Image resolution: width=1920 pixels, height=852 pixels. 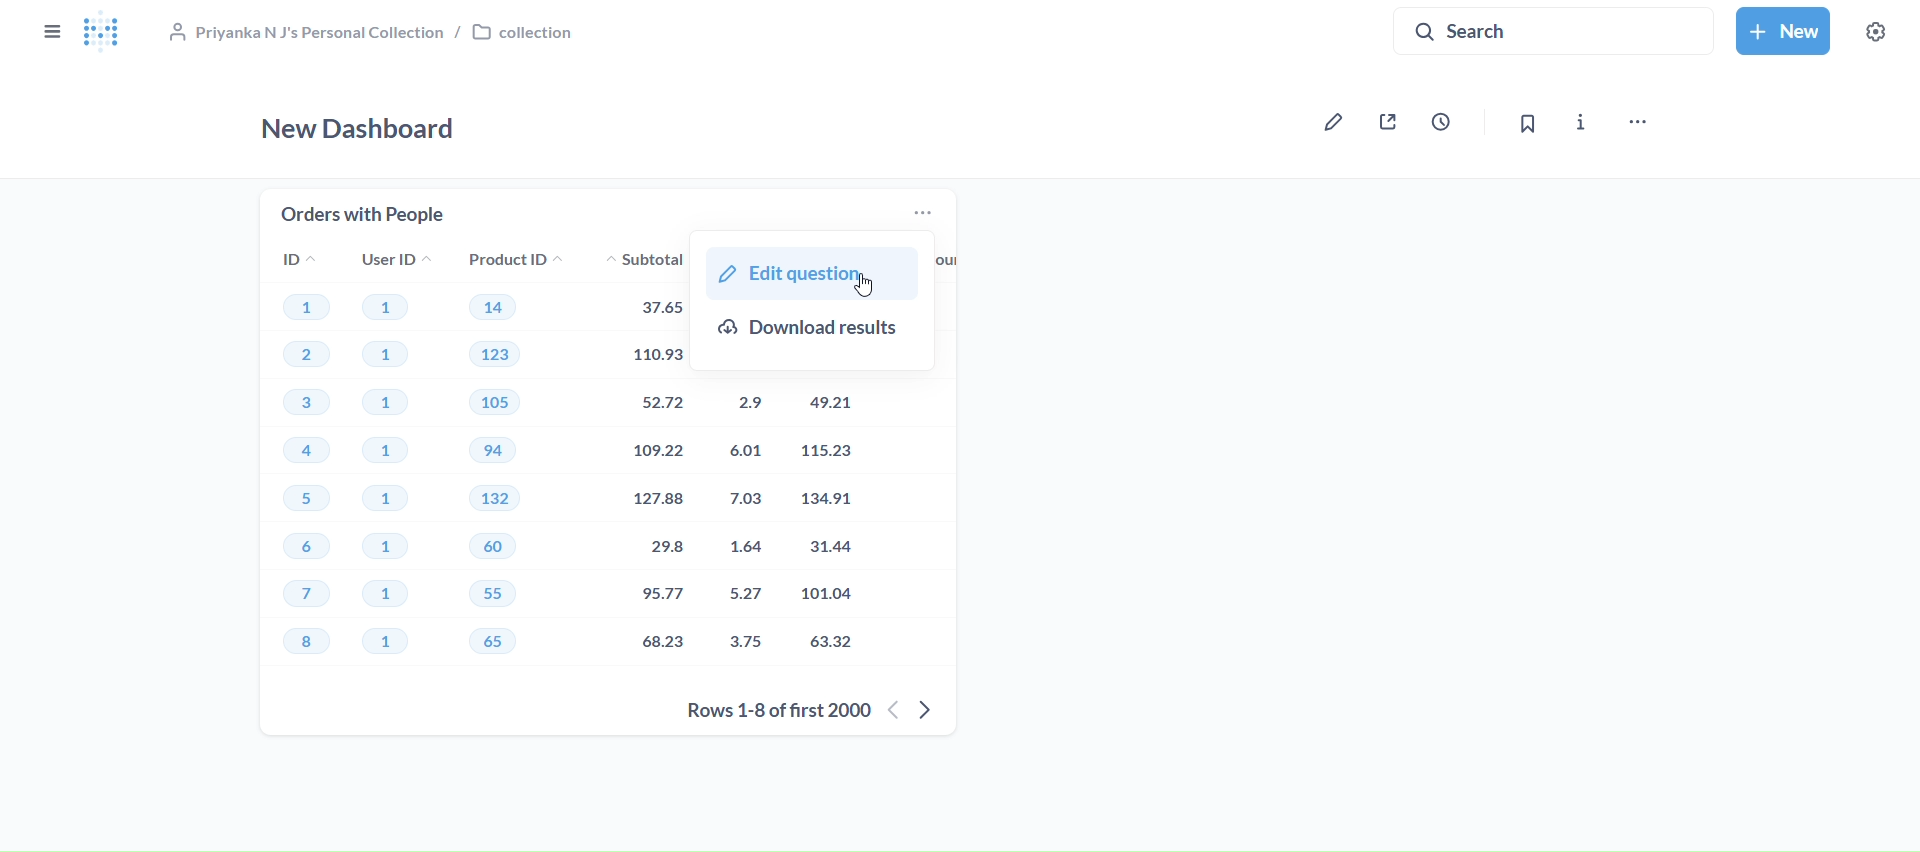 What do you see at coordinates (367, 125) in the screenshot?
I see `new dashboard` at bounding box center [367, 125].